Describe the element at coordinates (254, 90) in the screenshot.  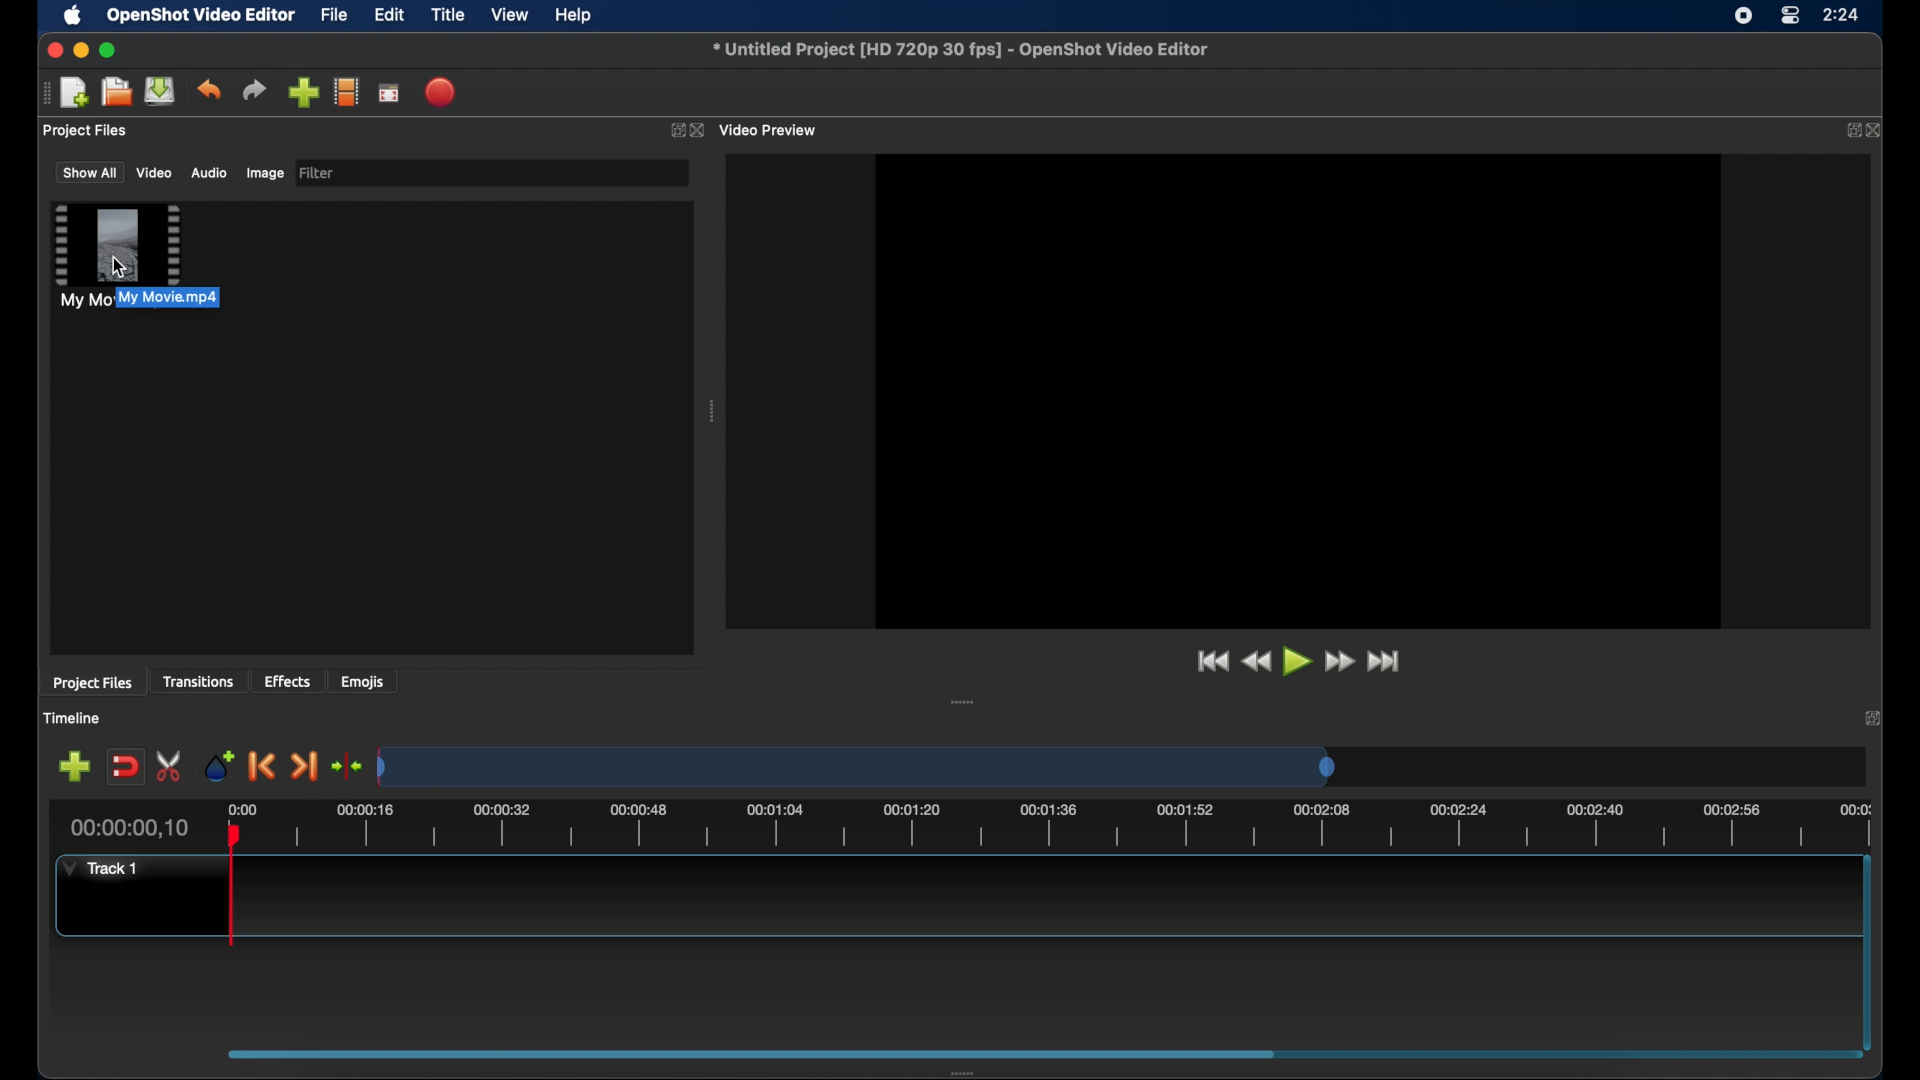
I see `redo` at that location.